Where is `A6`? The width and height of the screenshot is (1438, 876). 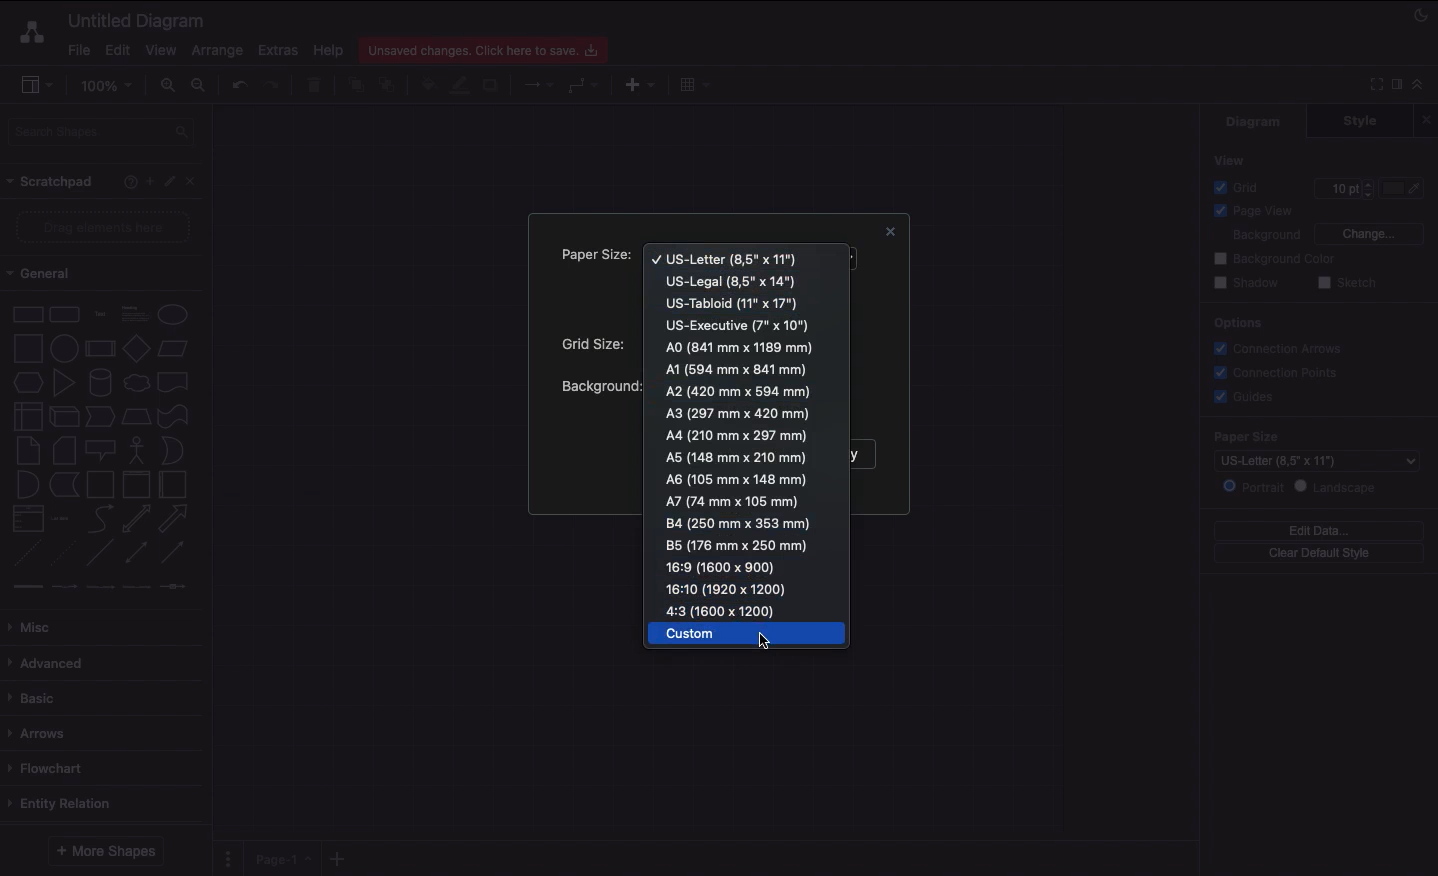 A6 is located at coordinates (738, 479).